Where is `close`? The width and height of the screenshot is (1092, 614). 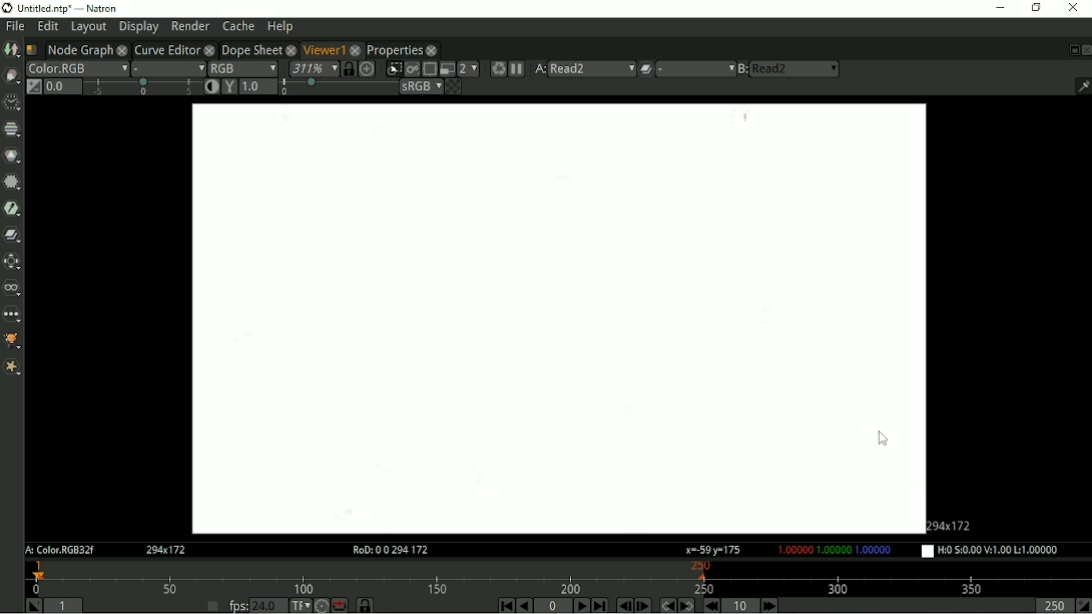
close is located at coordinates (290, 49).